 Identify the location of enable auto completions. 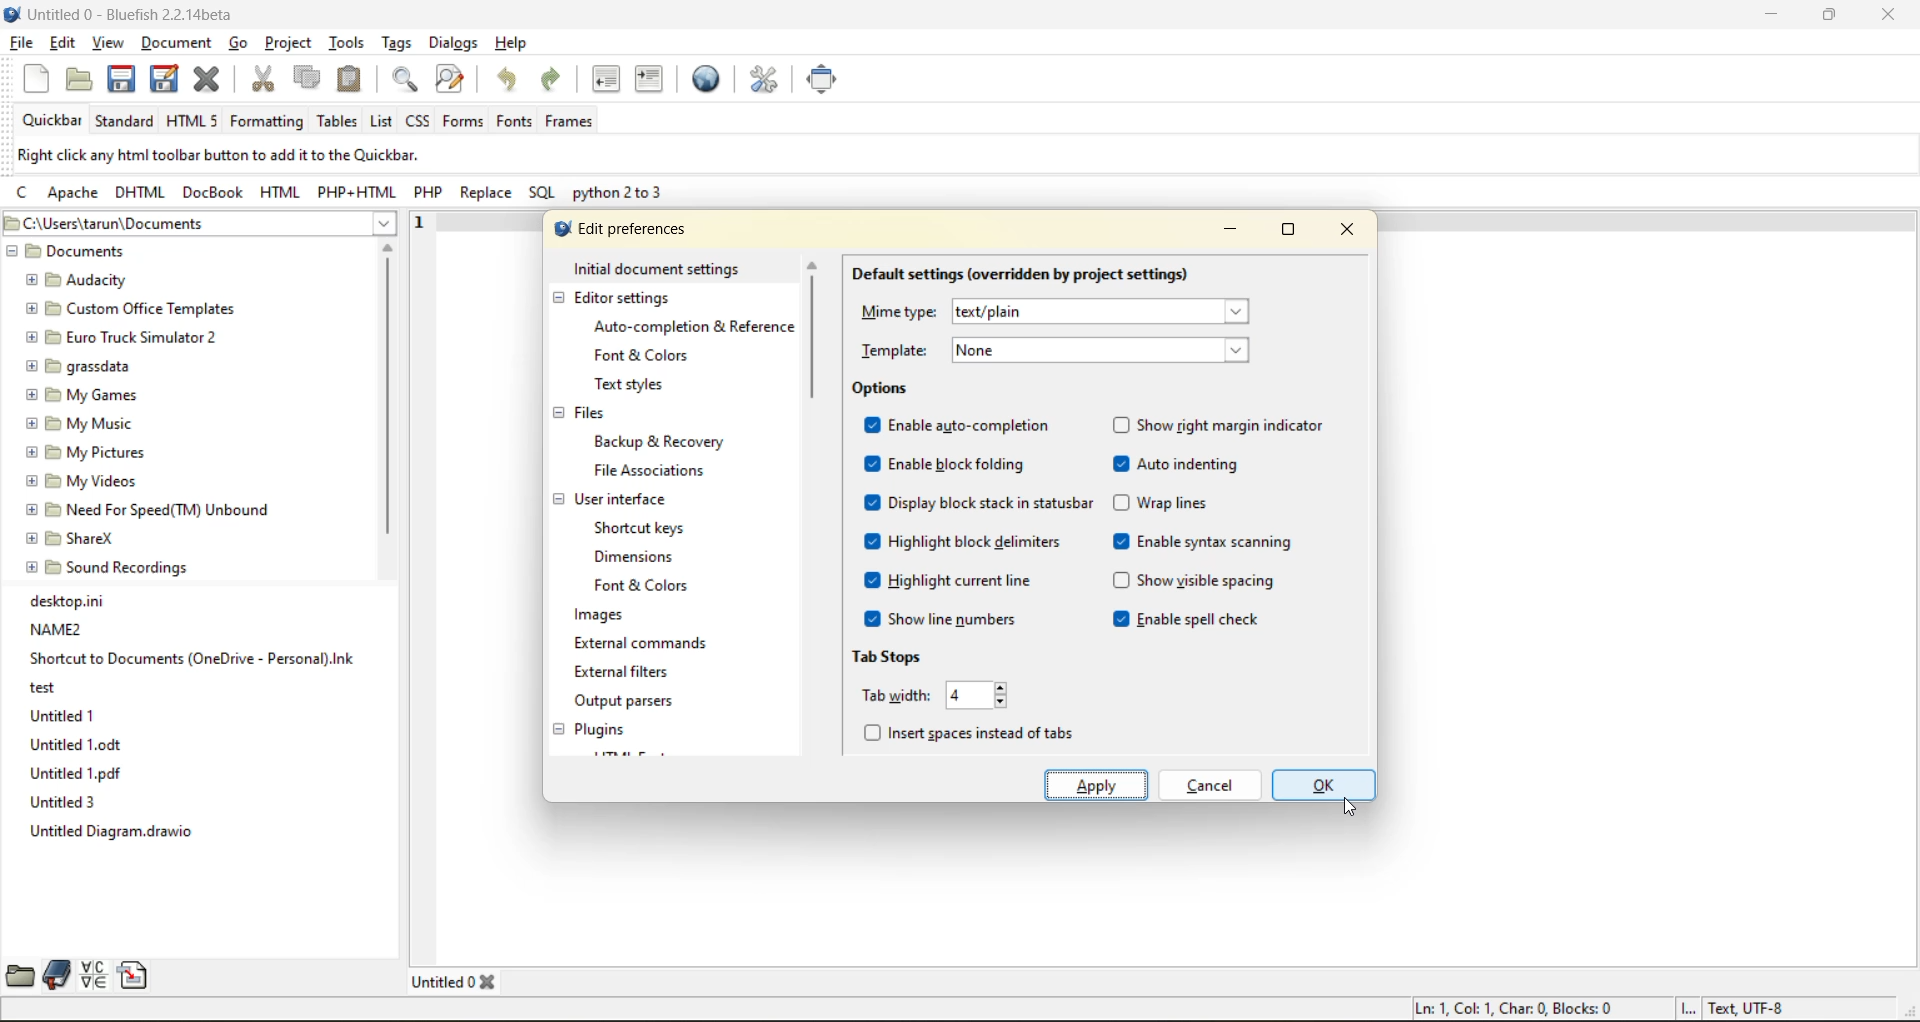
(963, 425).